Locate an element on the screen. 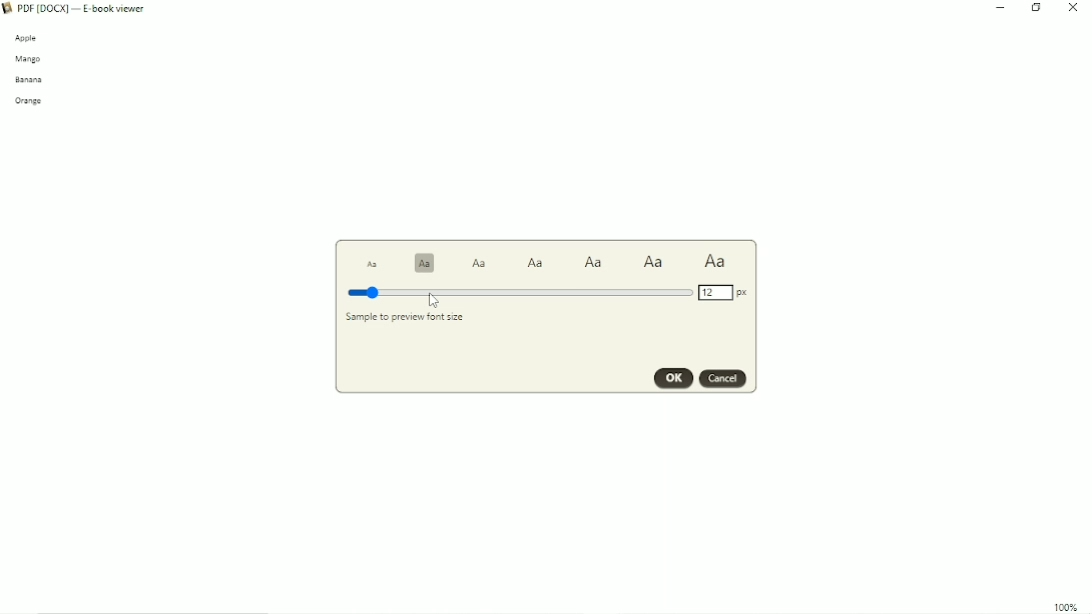 The height and width of the screenshot is (614, 1092). Text size is located at coordinates (372, 264).